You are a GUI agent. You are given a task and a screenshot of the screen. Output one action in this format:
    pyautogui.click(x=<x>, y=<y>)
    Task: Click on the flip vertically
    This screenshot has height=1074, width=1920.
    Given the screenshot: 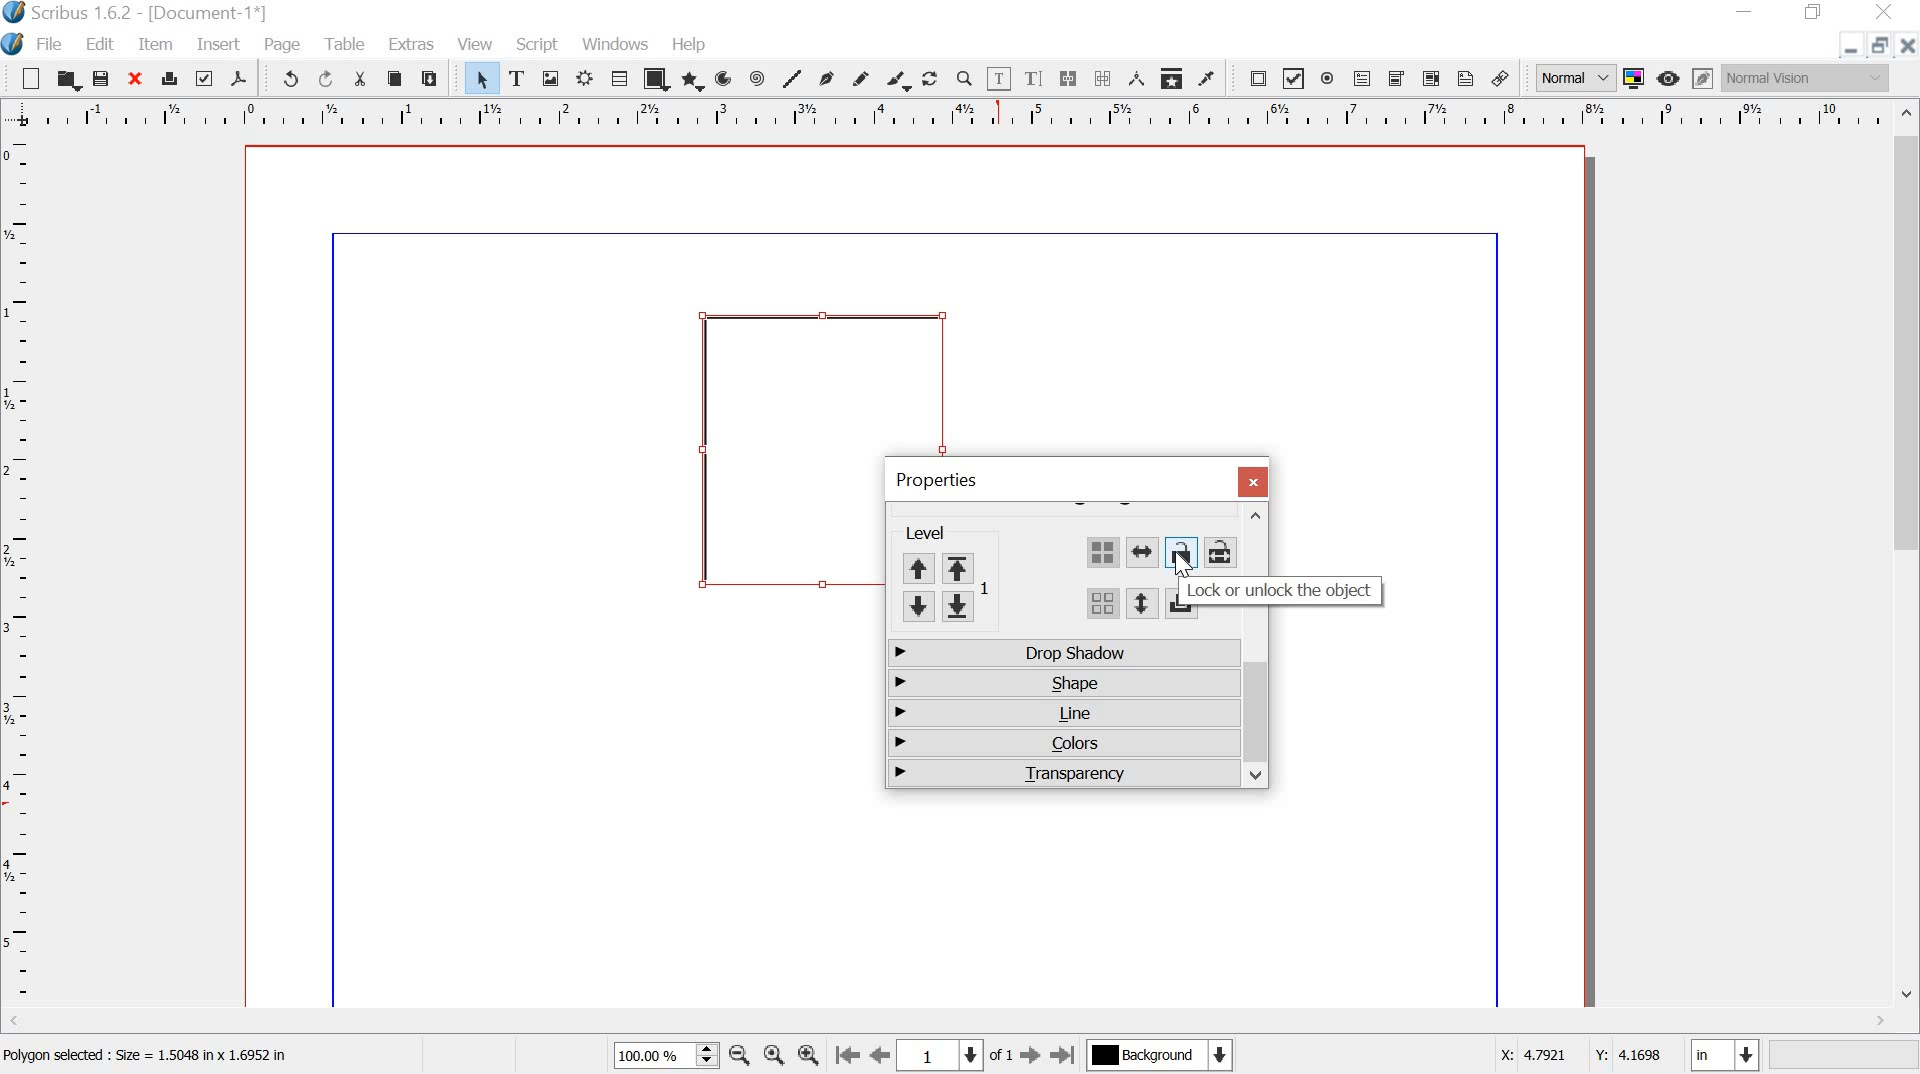 What is the action you would take?
    pyautogui.click(x=1139, y=604)
    